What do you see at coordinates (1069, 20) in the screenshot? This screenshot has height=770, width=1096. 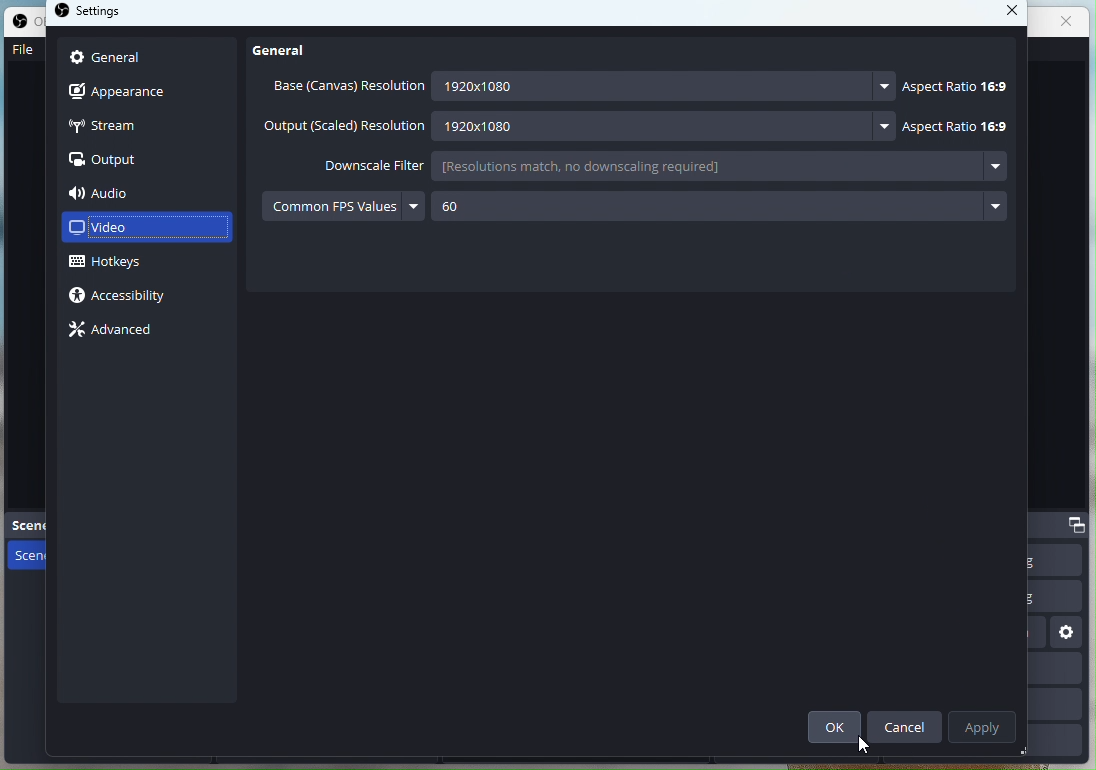 I see `close` at bounding box center [1069, 20].